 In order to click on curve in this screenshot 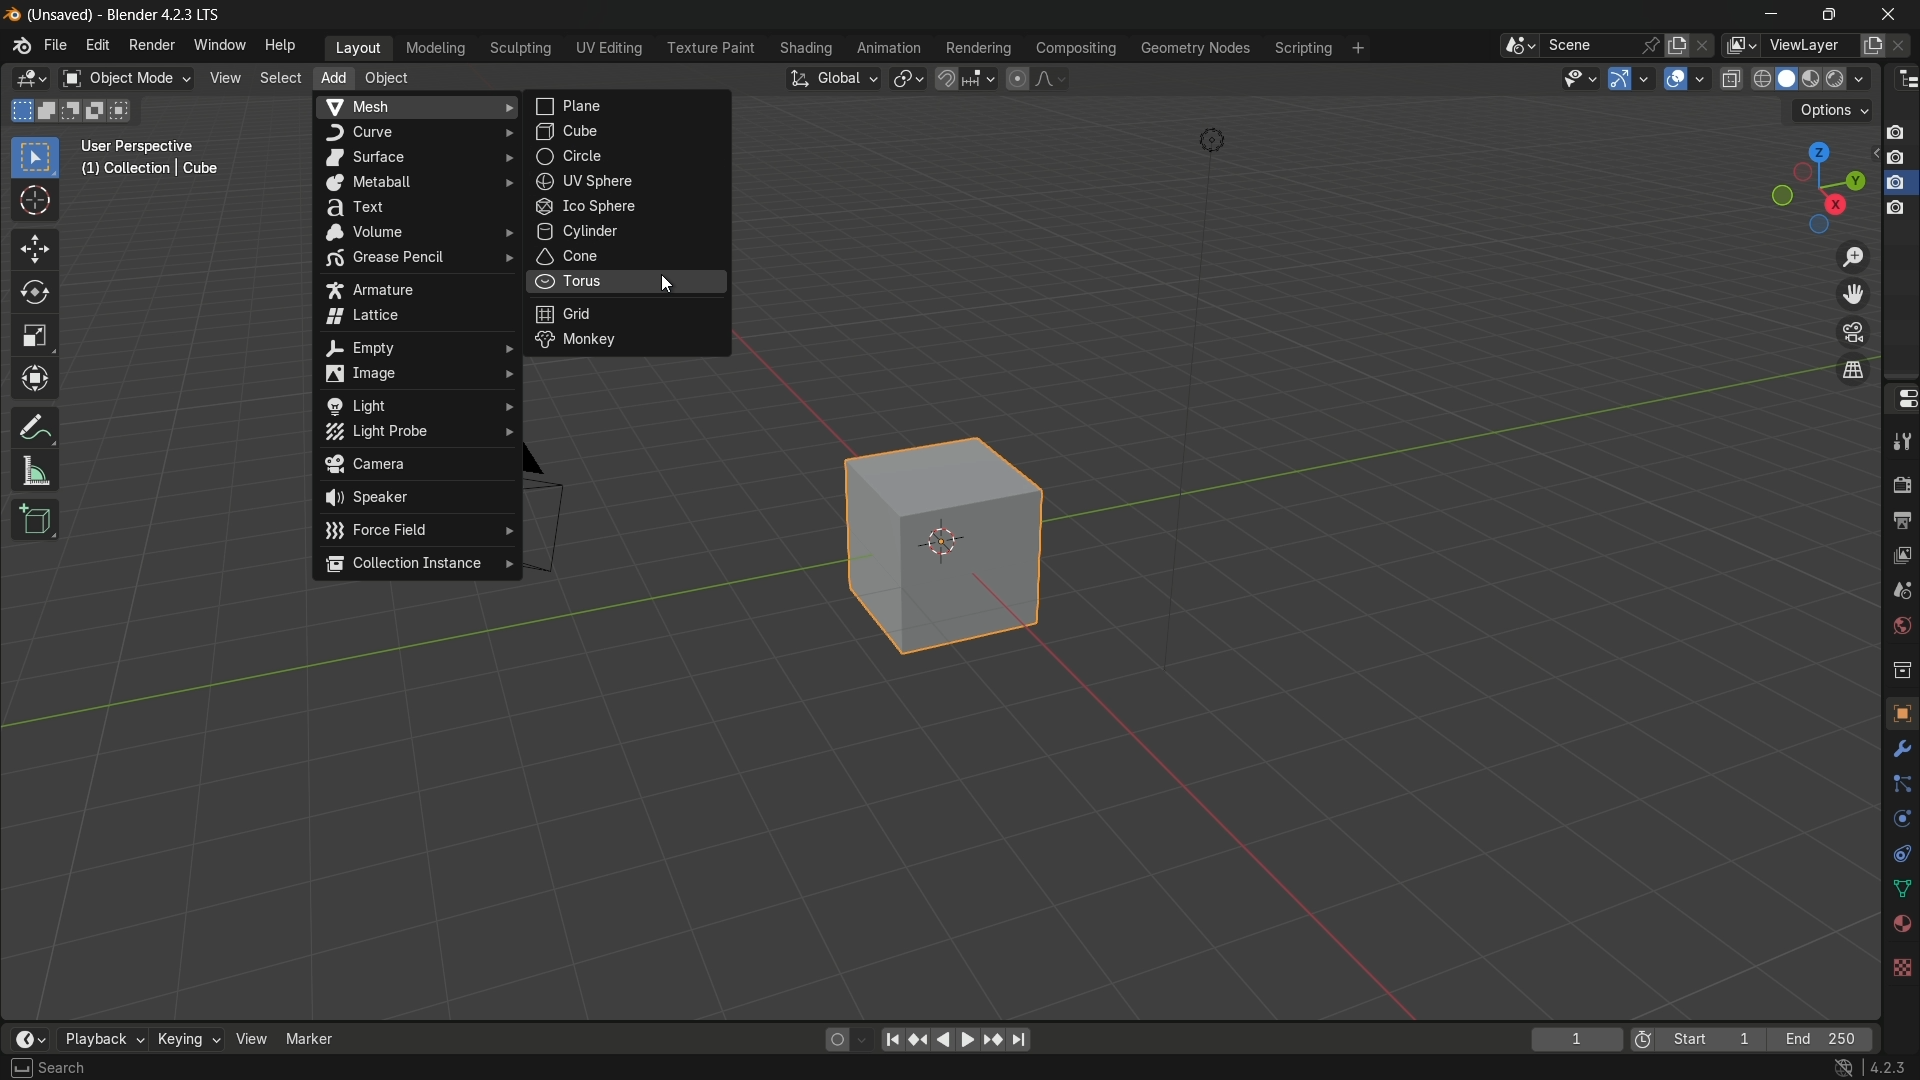, I will do `click(415, 132)`.